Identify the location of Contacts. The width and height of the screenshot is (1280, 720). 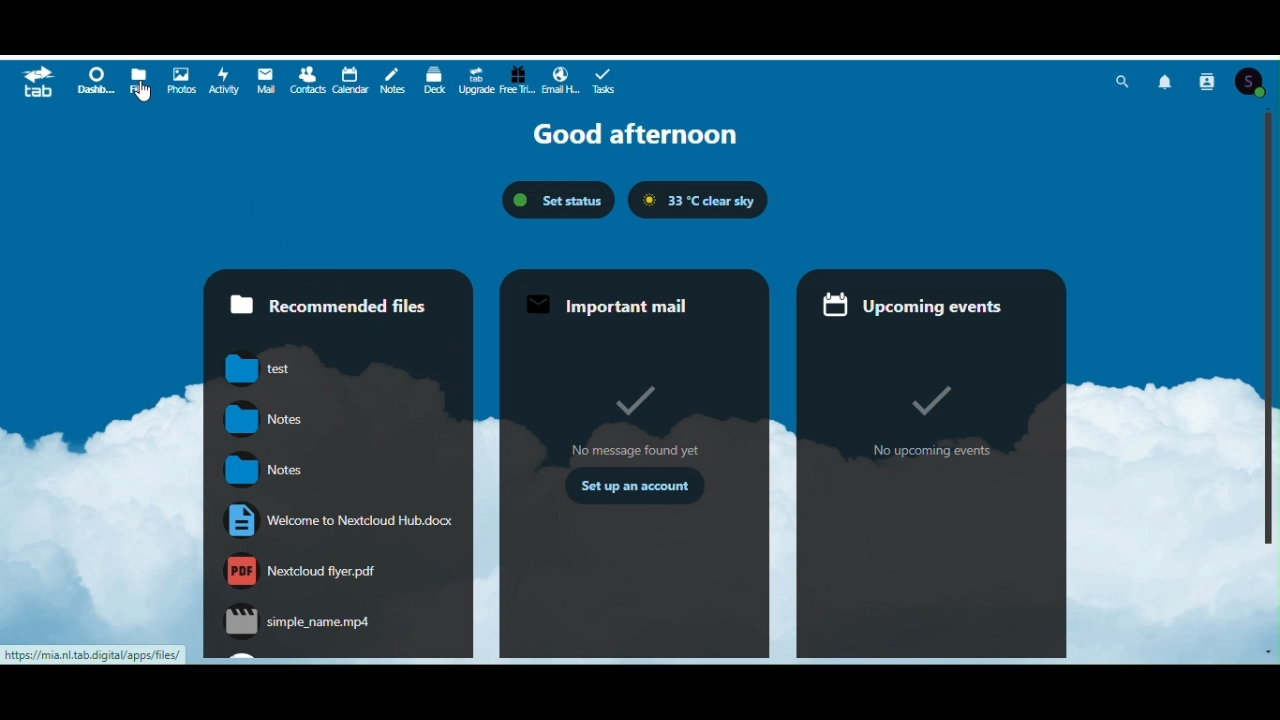
(304, 80).